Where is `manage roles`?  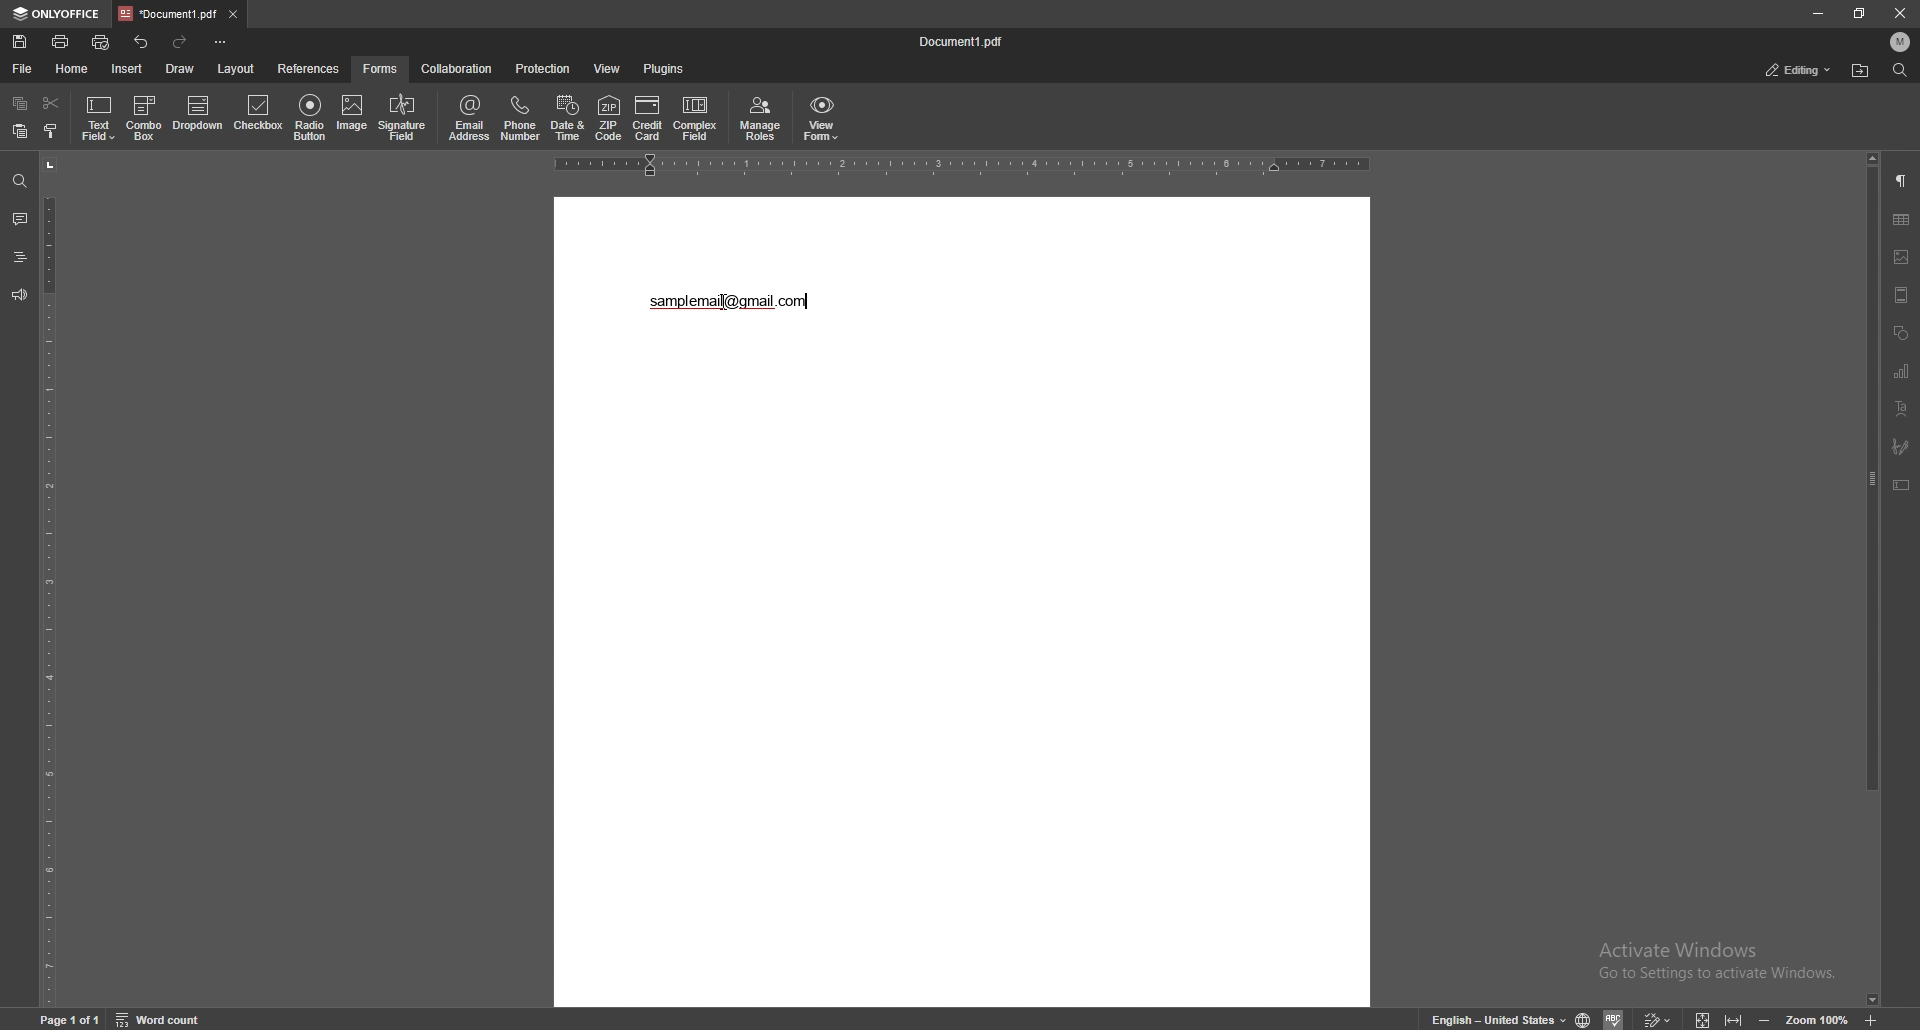 manage roles is located at coordinates (761, 118).